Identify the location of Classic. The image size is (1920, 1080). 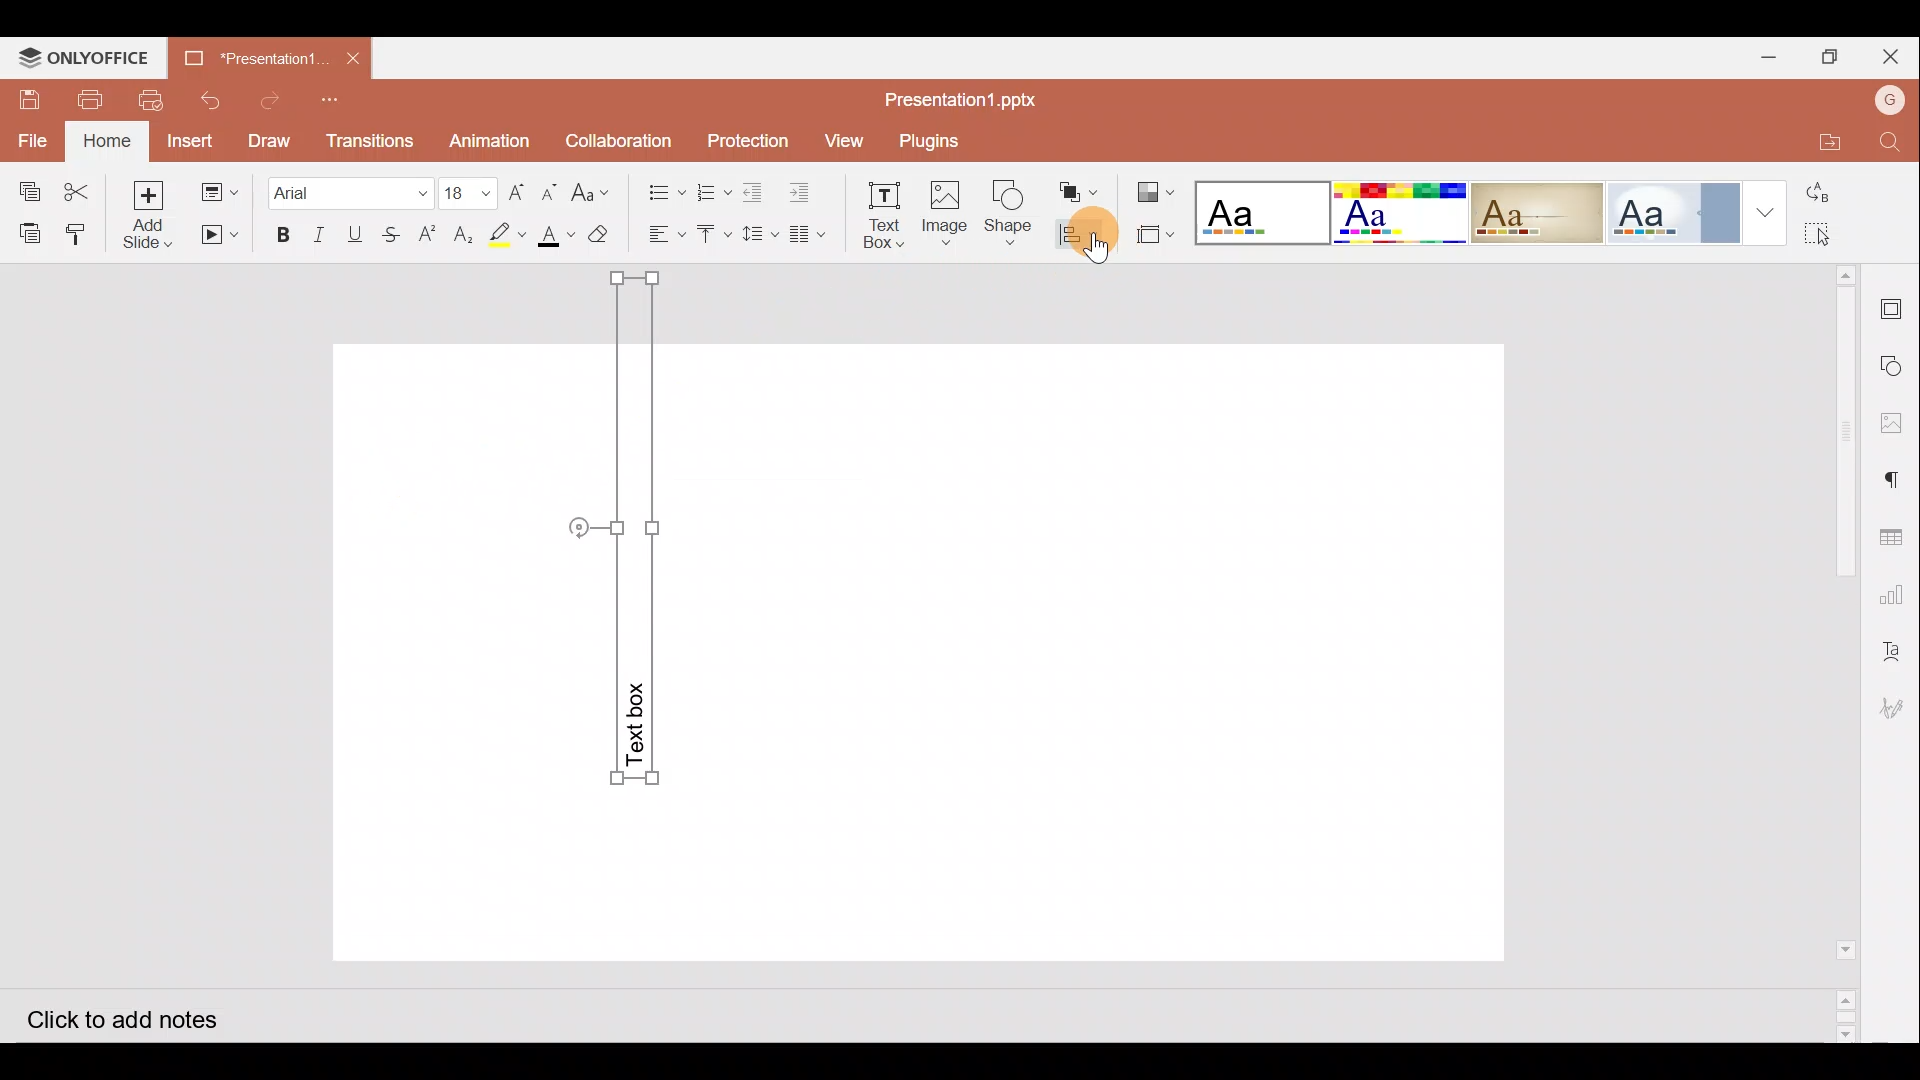
(1538, 208).